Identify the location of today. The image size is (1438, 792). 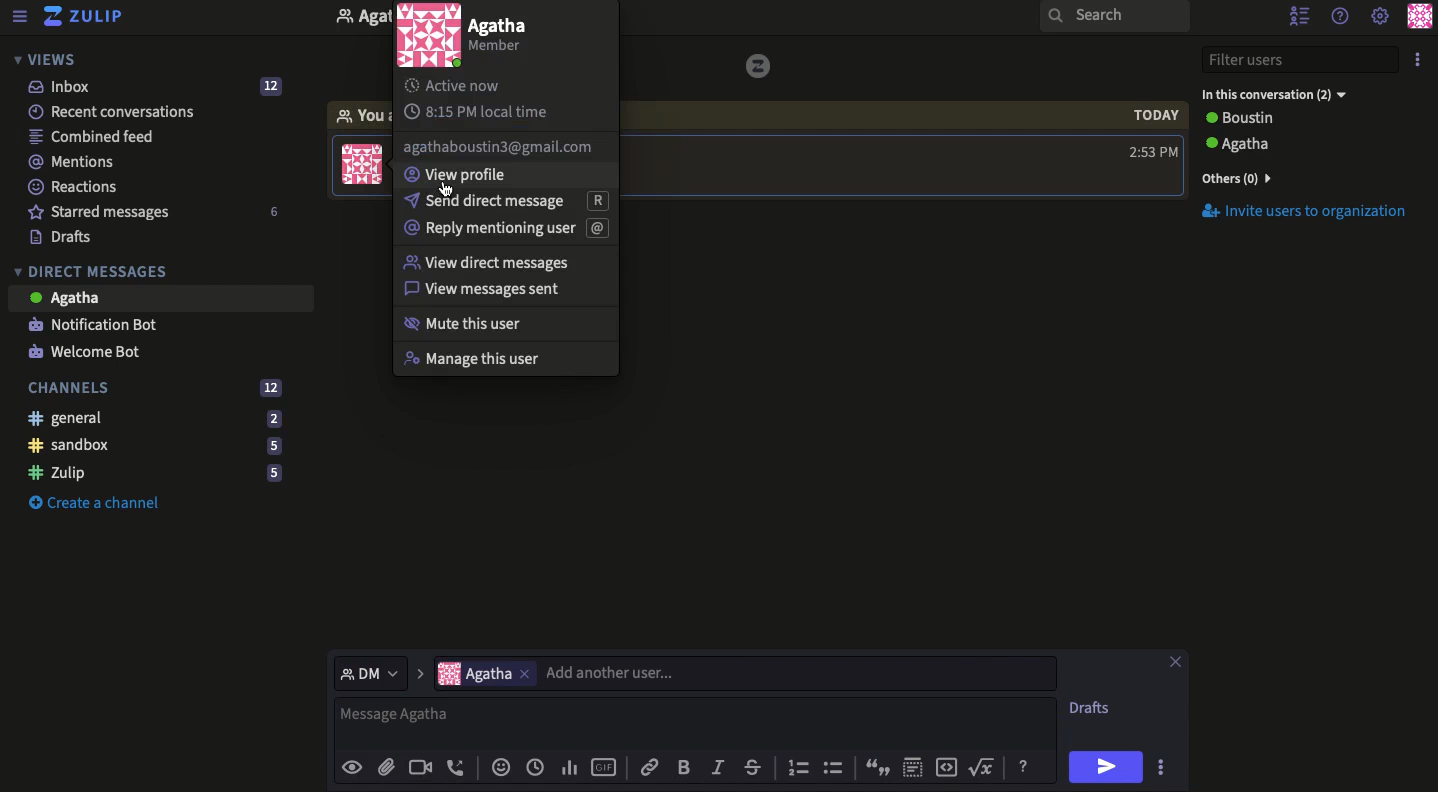
(1158, 113).